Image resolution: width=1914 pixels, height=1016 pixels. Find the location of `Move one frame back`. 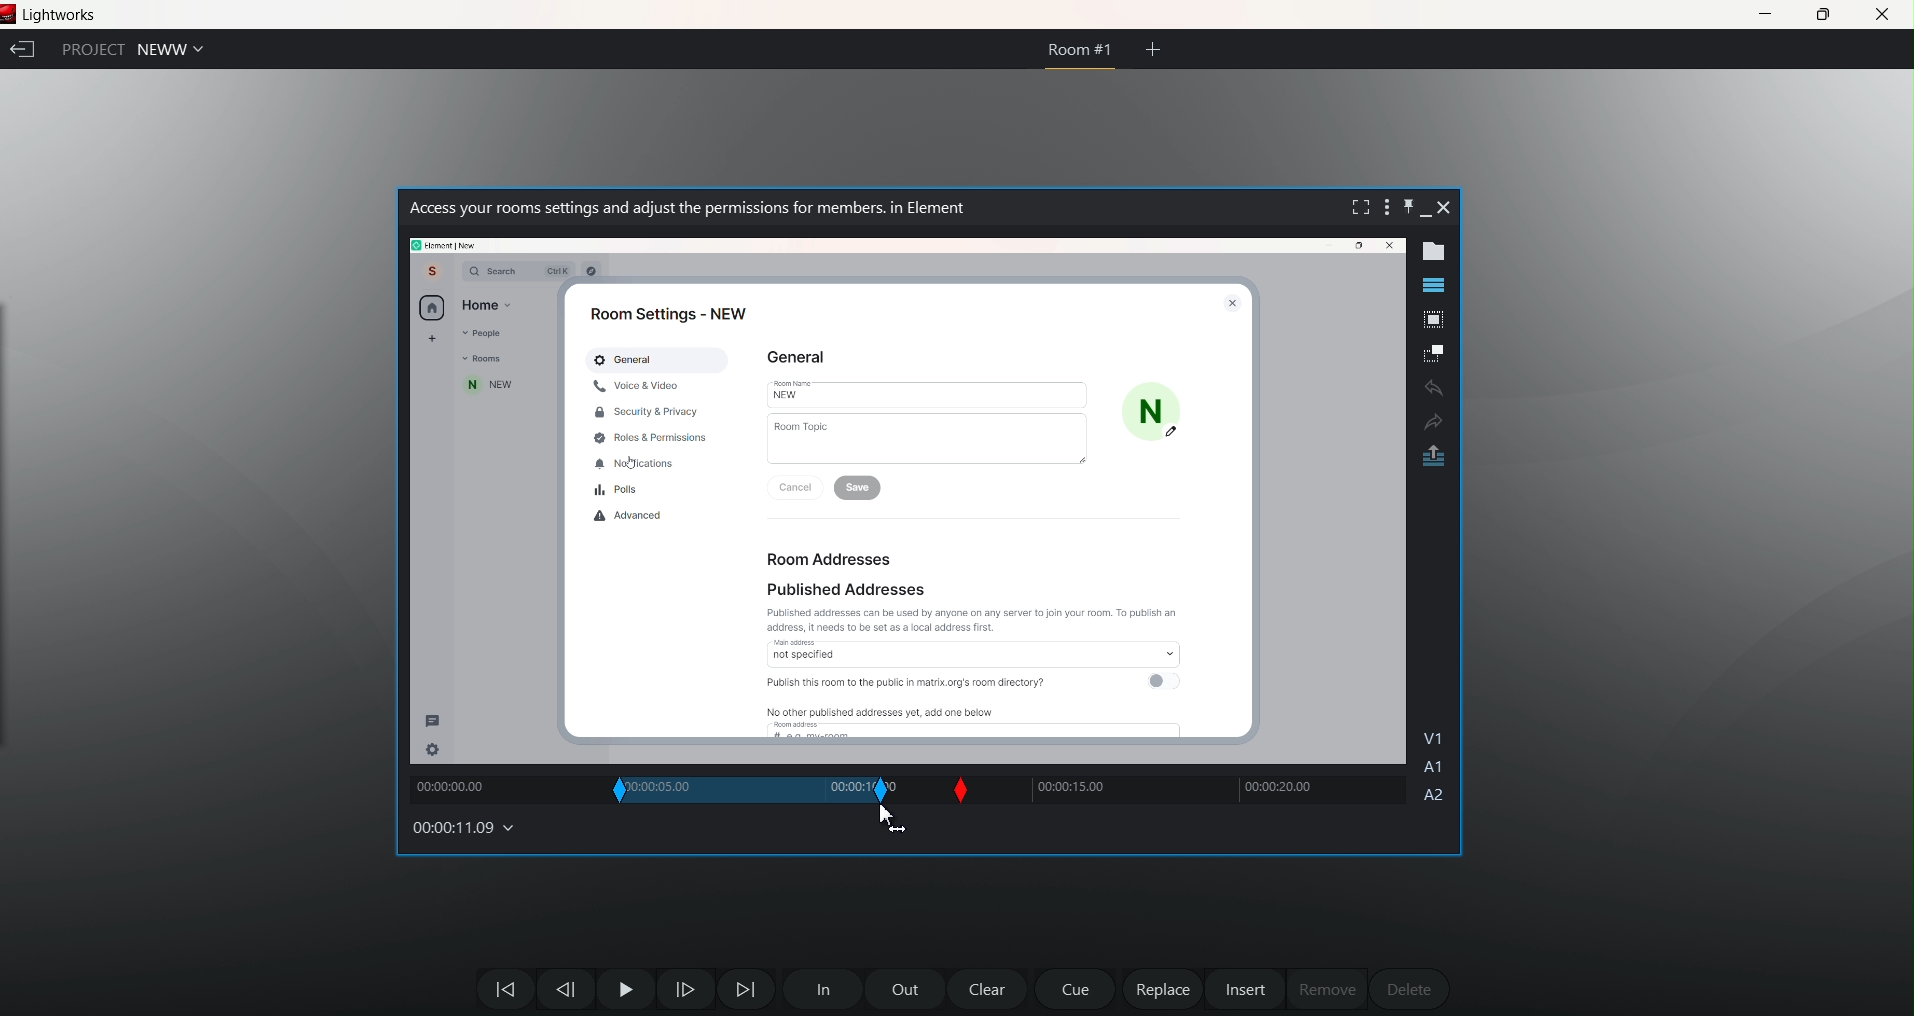

Move one frame back is located at coordinates (562, 989).